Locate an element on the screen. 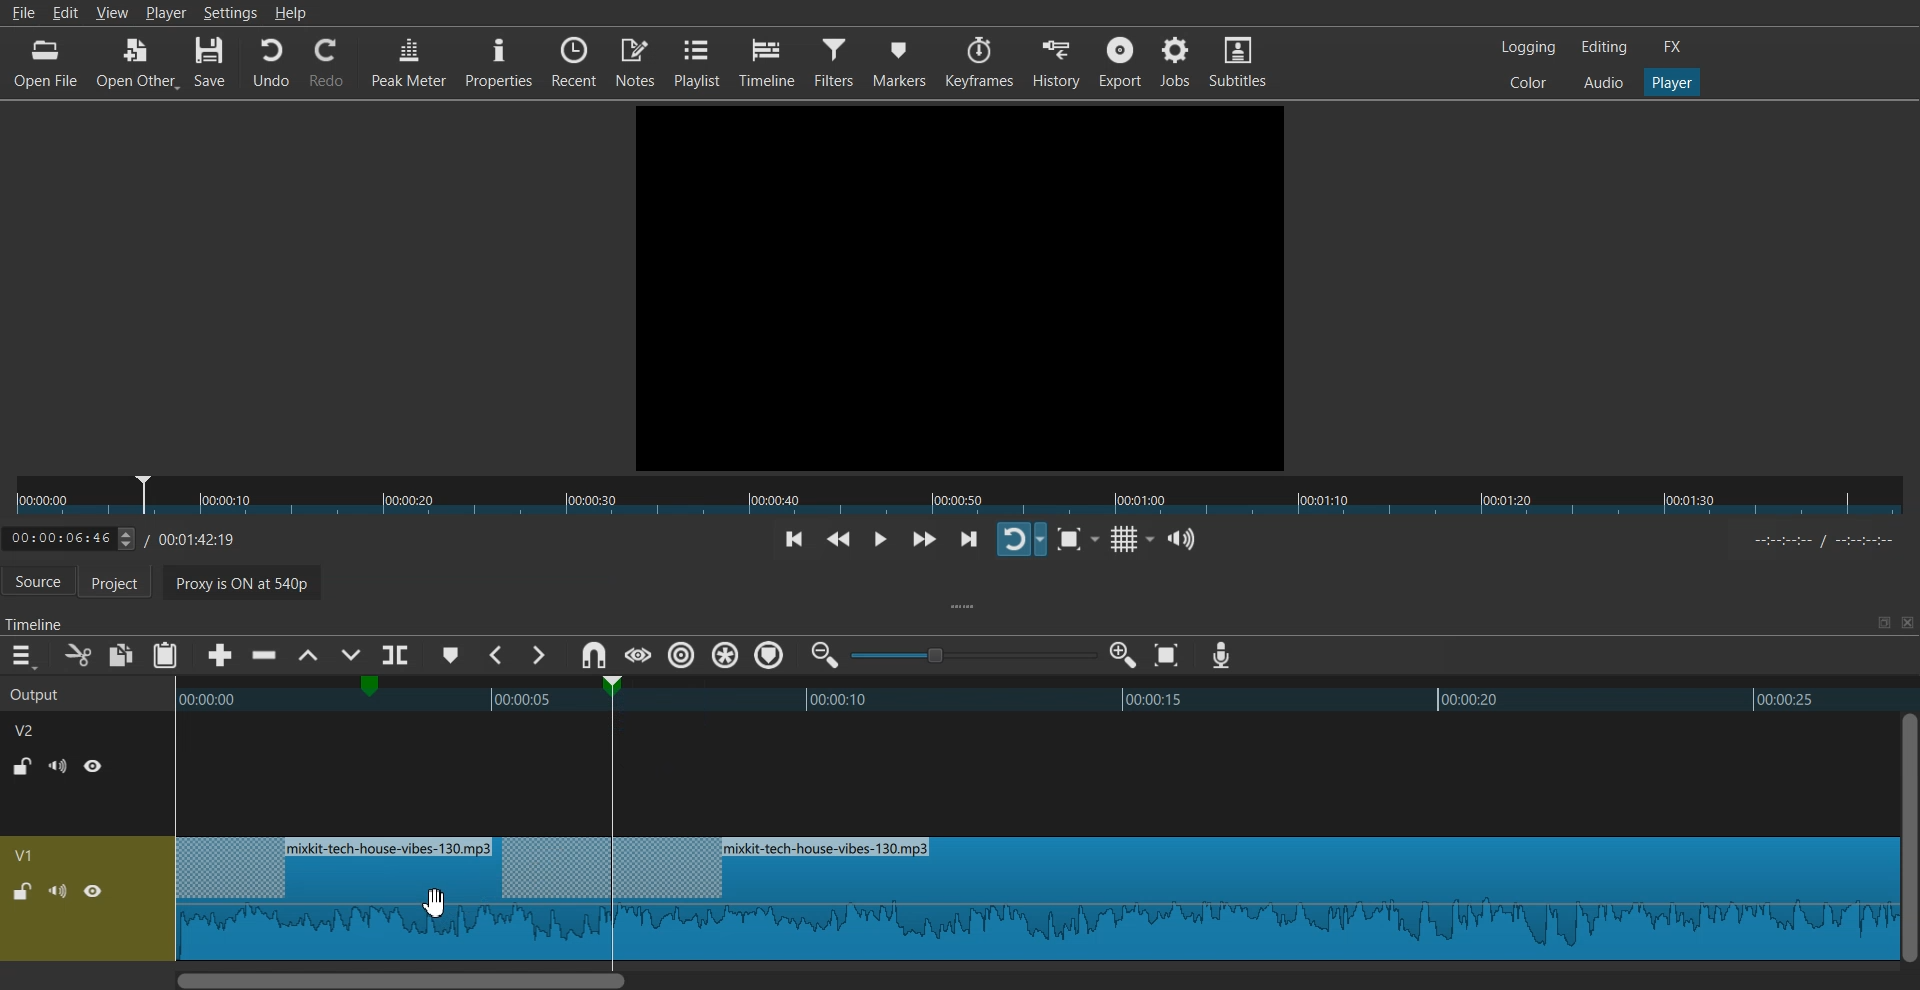  FX is located at coordinates (1673, 47).